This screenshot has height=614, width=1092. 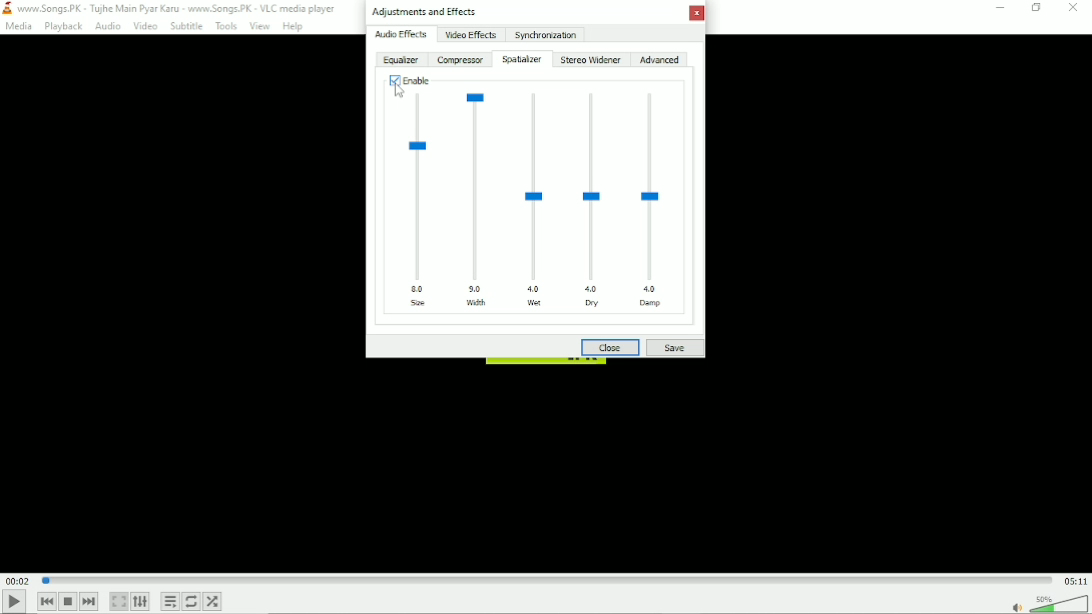 I want to click on Close, so click(x=1073, y=9).